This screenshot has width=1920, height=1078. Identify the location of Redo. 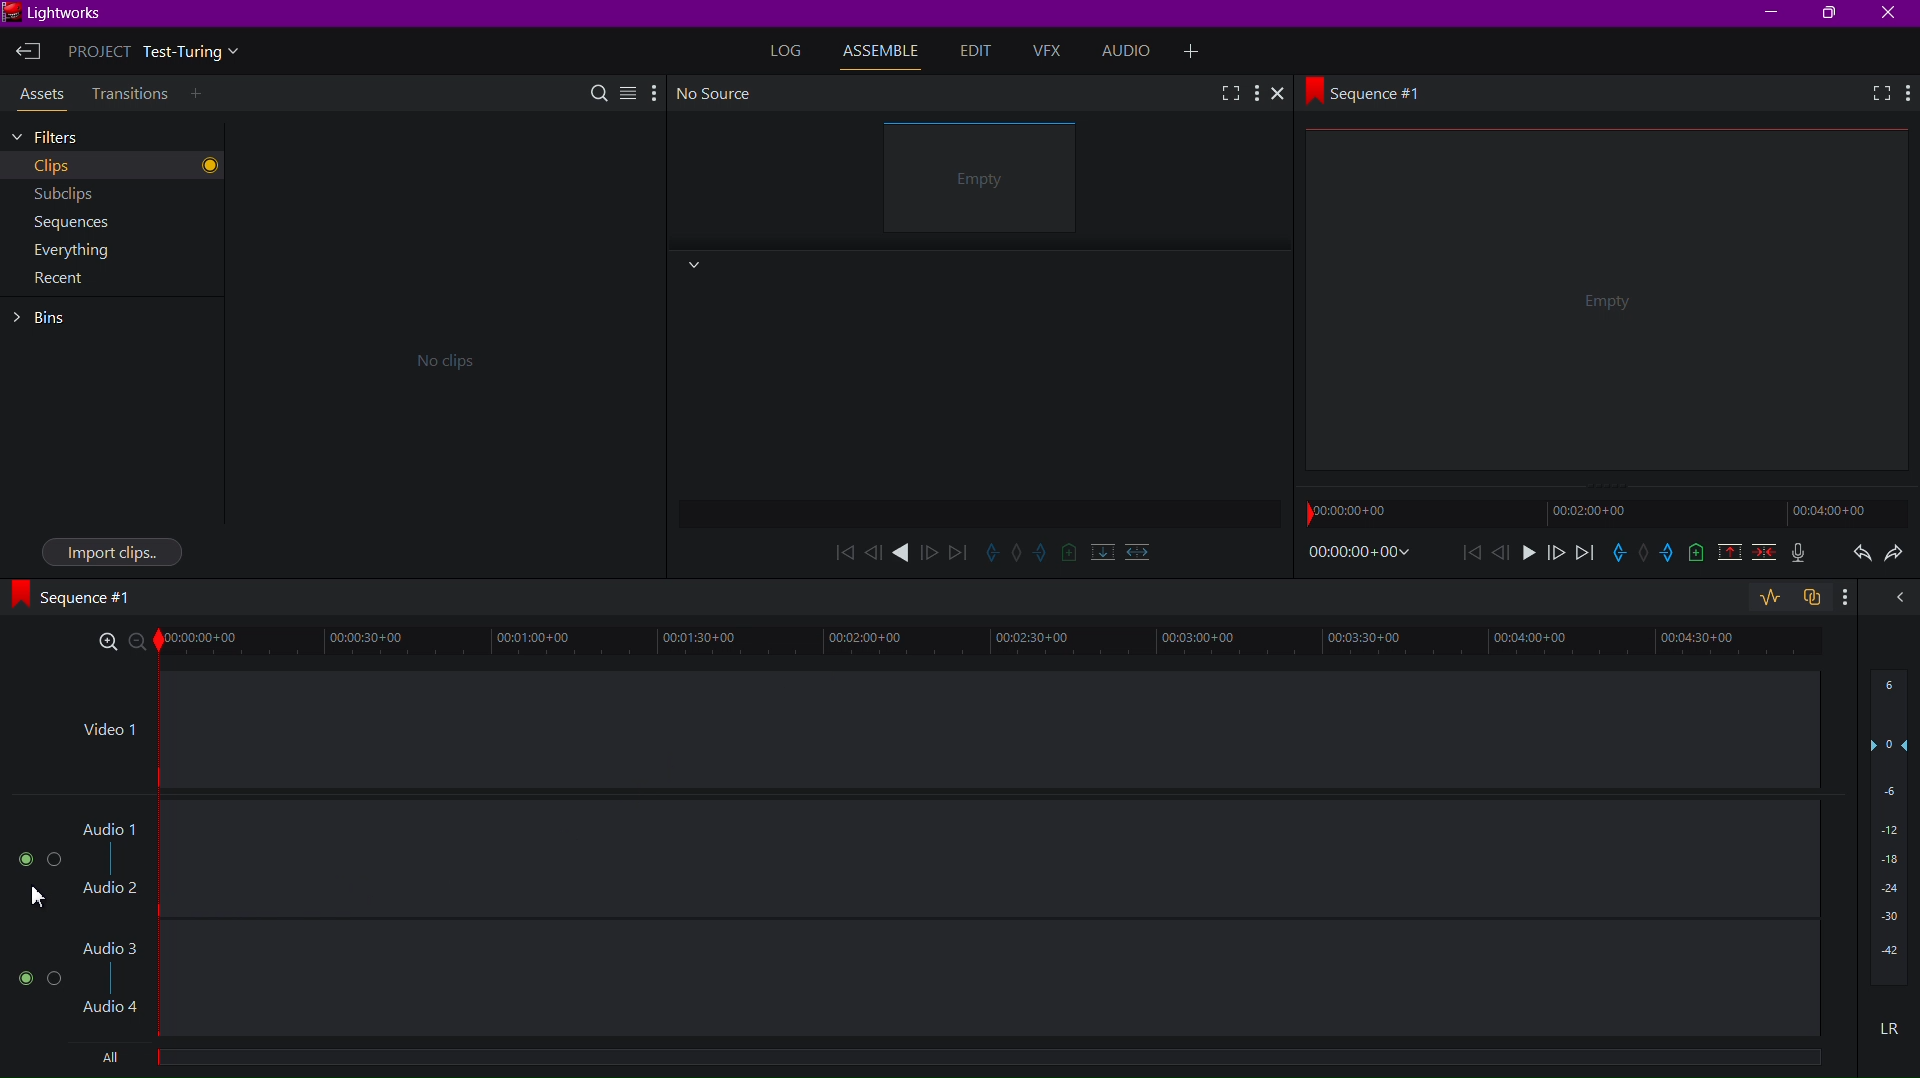
(1896, 558).